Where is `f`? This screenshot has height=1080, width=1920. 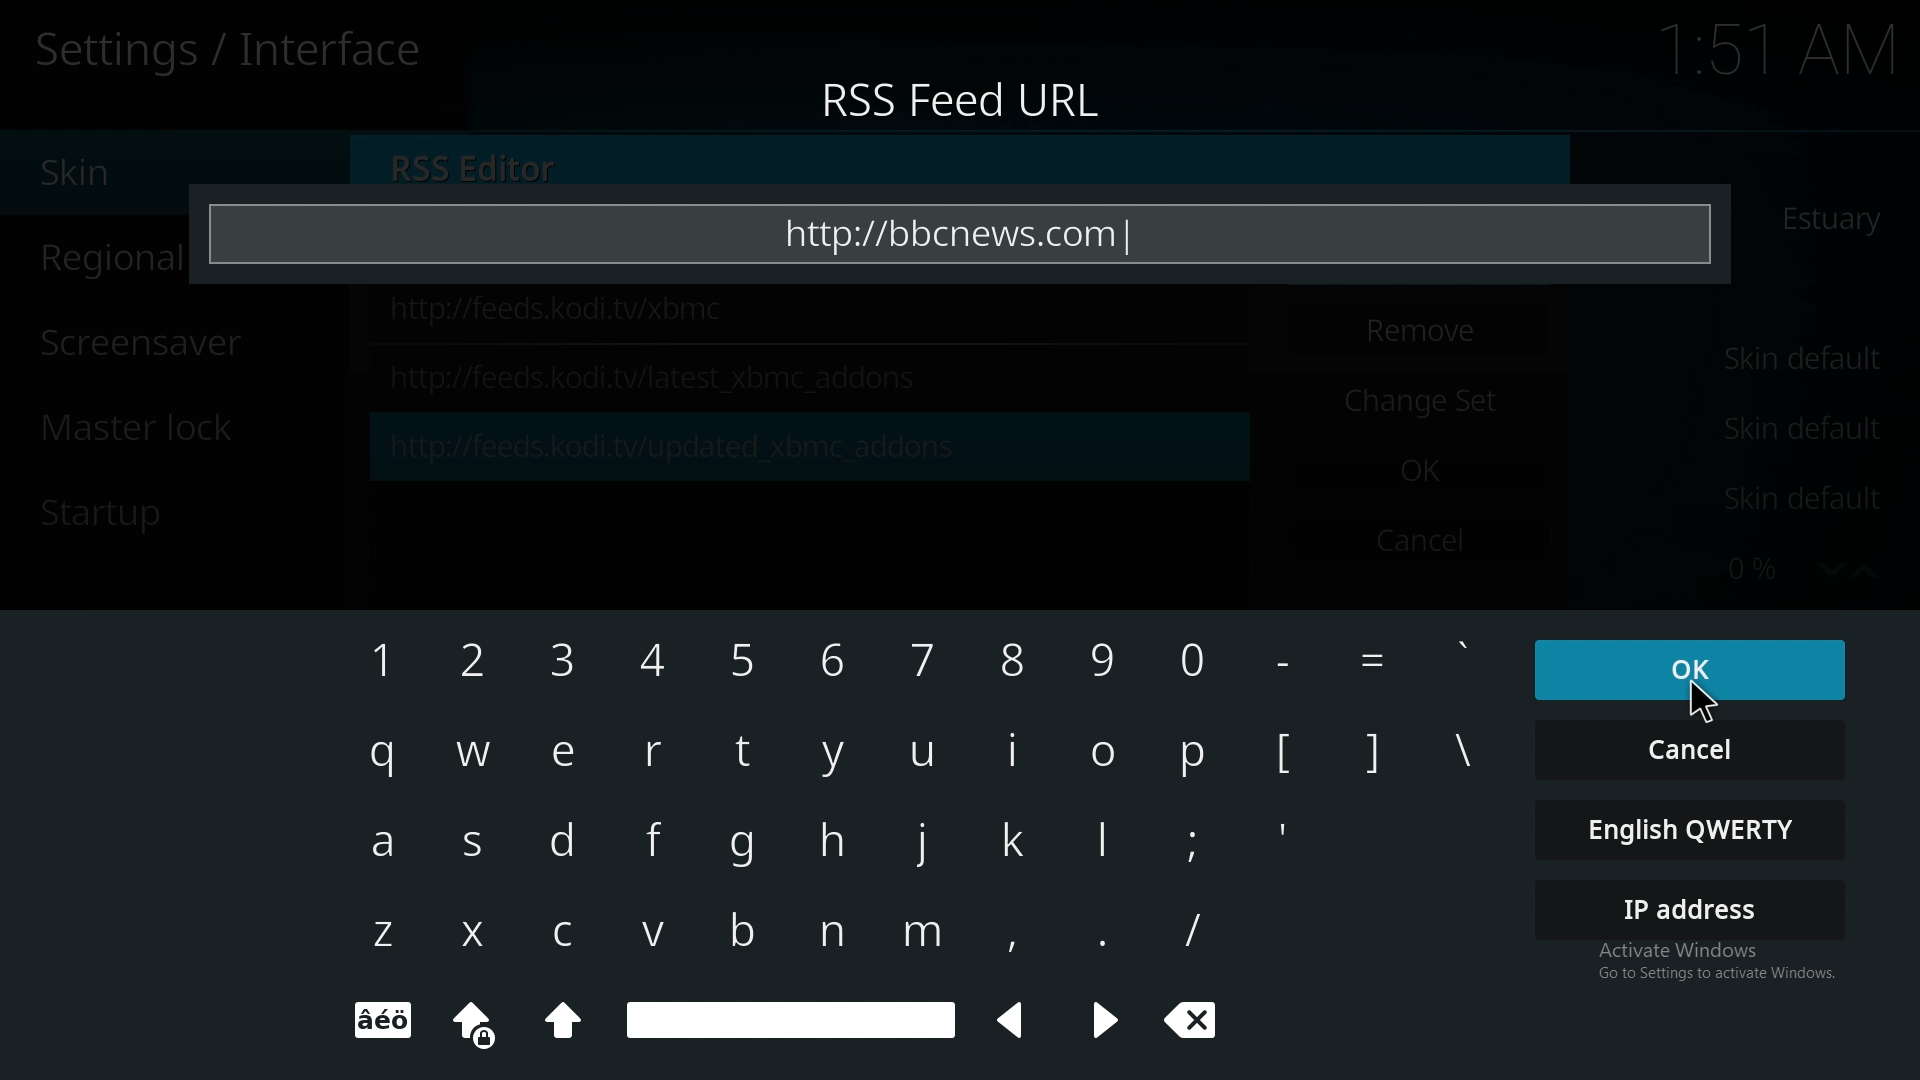
f is located at coordinates (662, 844).